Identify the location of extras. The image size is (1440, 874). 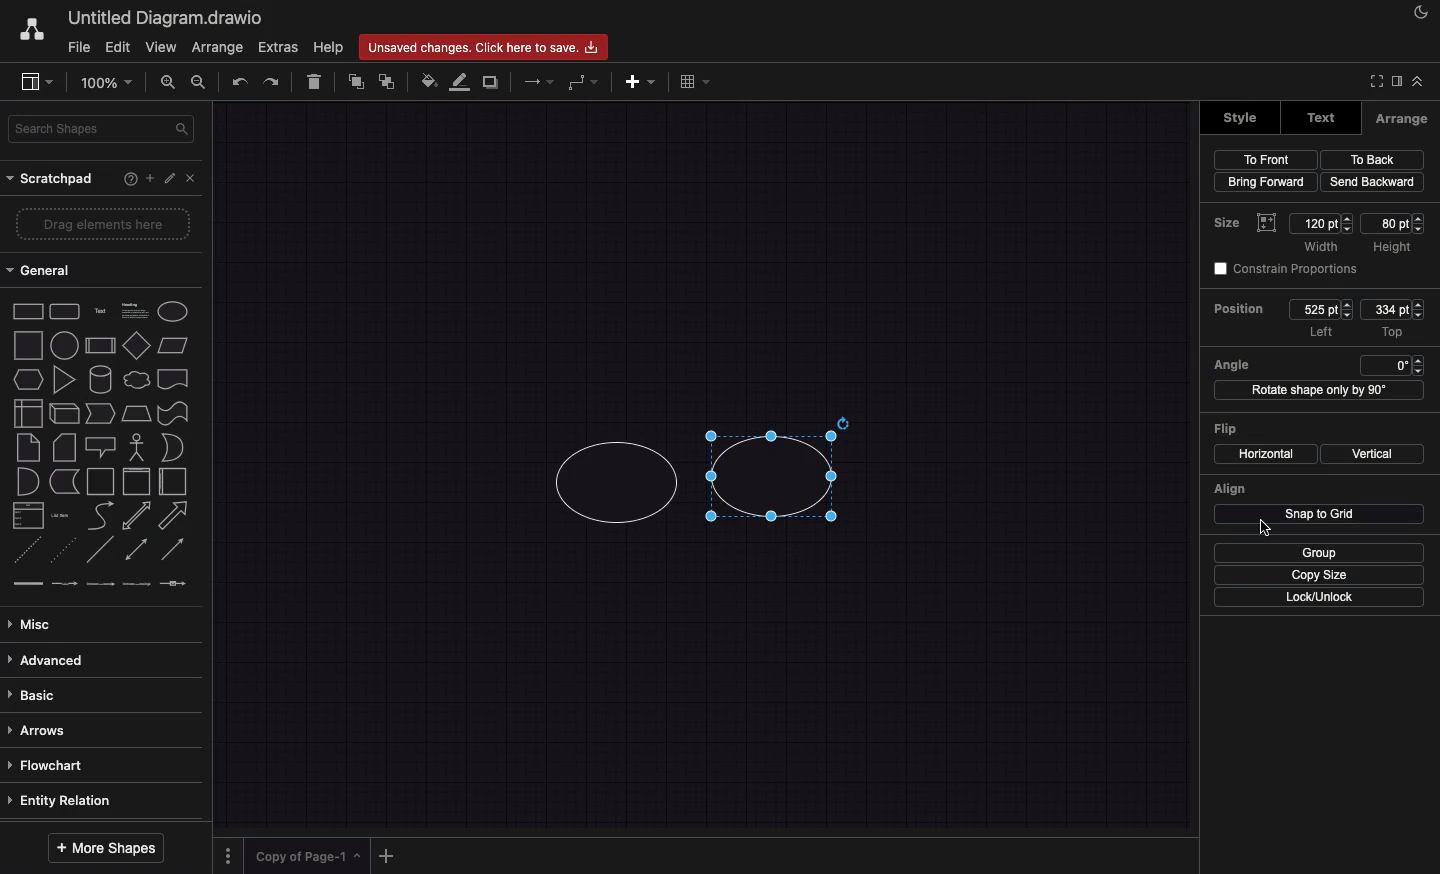
(278, 47).